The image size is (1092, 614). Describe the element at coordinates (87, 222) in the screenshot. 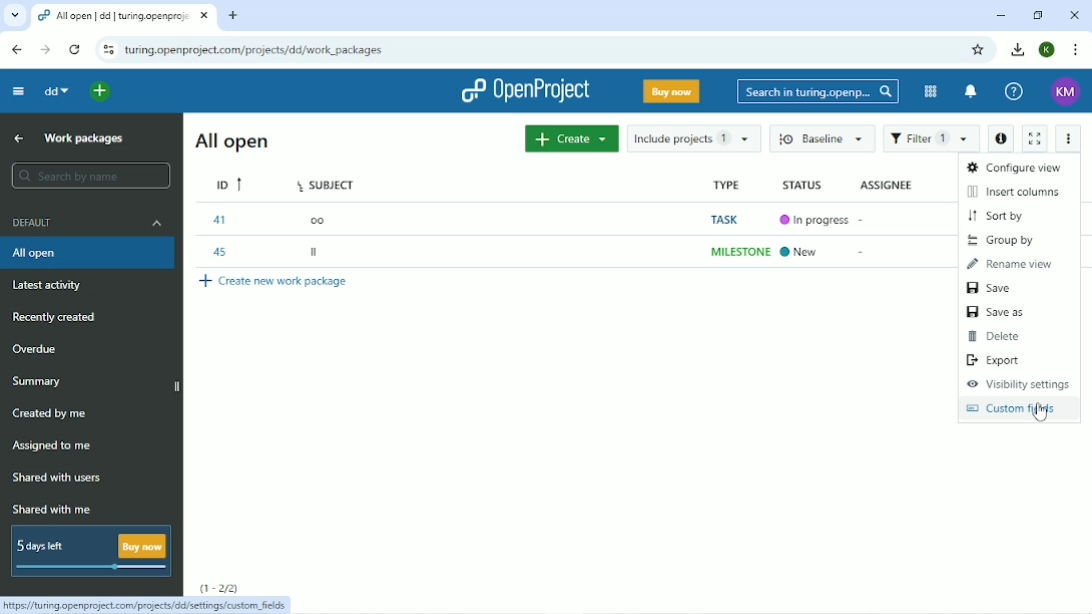

I see `Default` at that location.